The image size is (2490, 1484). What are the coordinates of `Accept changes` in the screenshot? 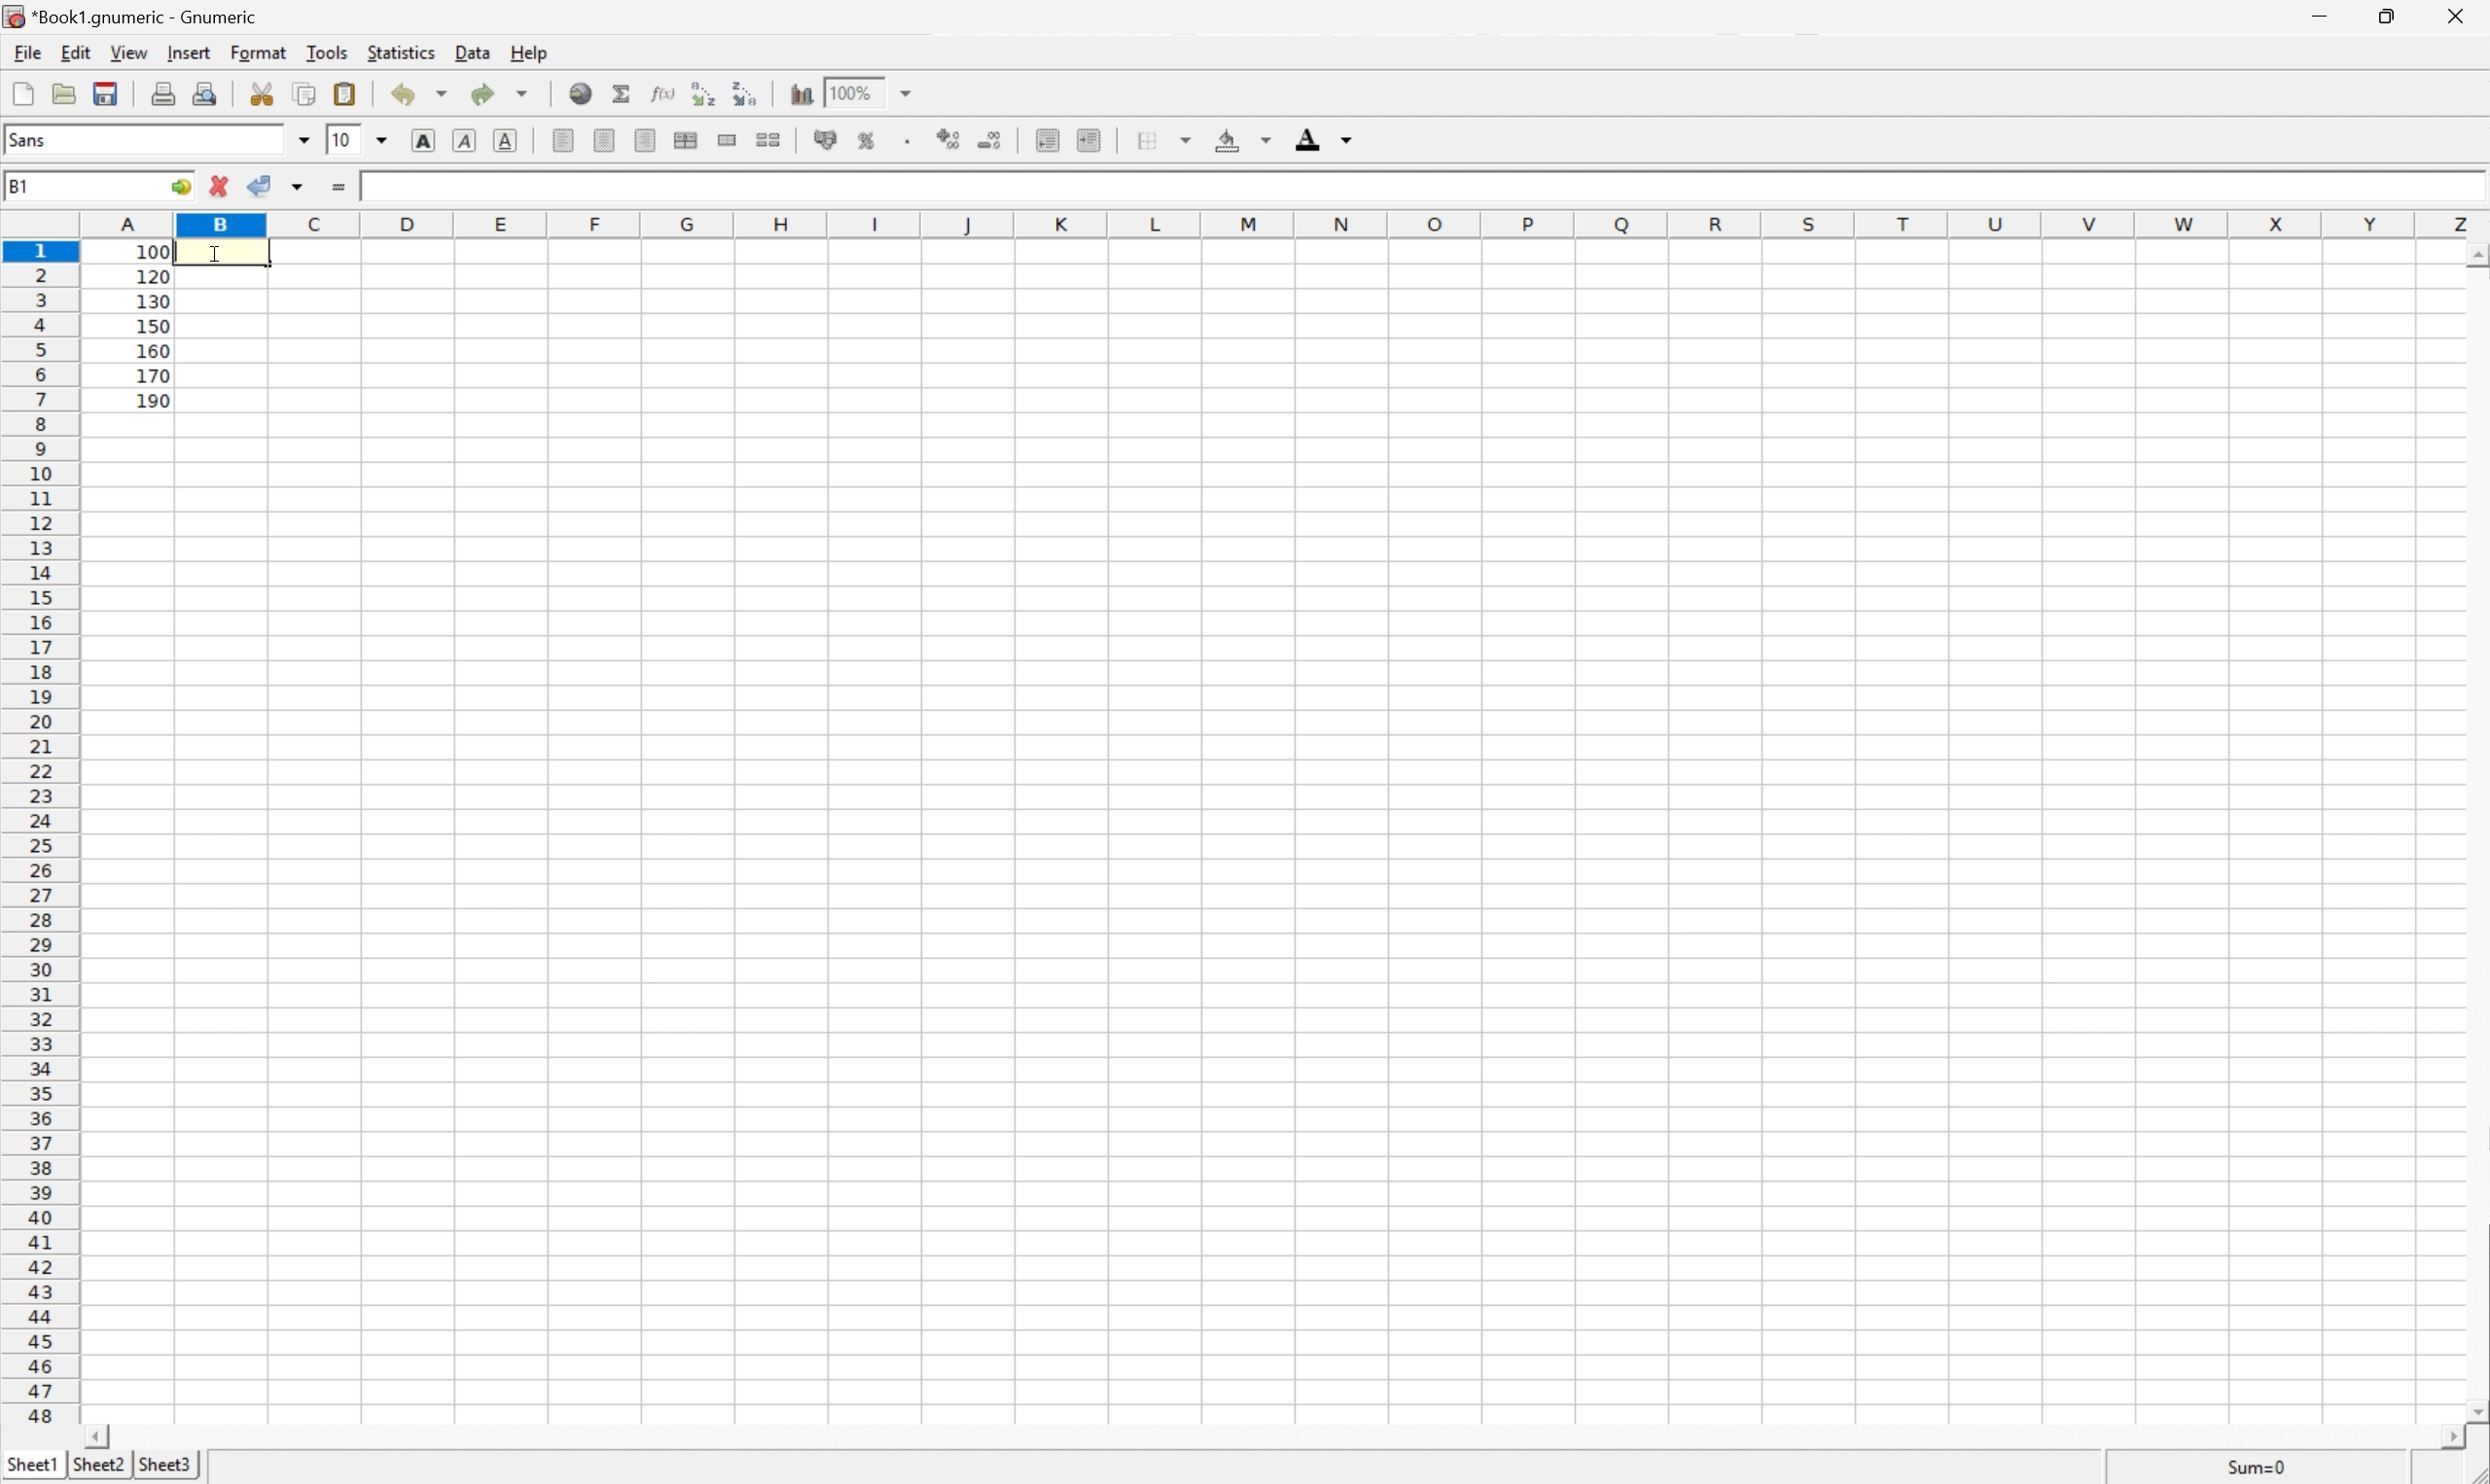 It's located at (263, 186).